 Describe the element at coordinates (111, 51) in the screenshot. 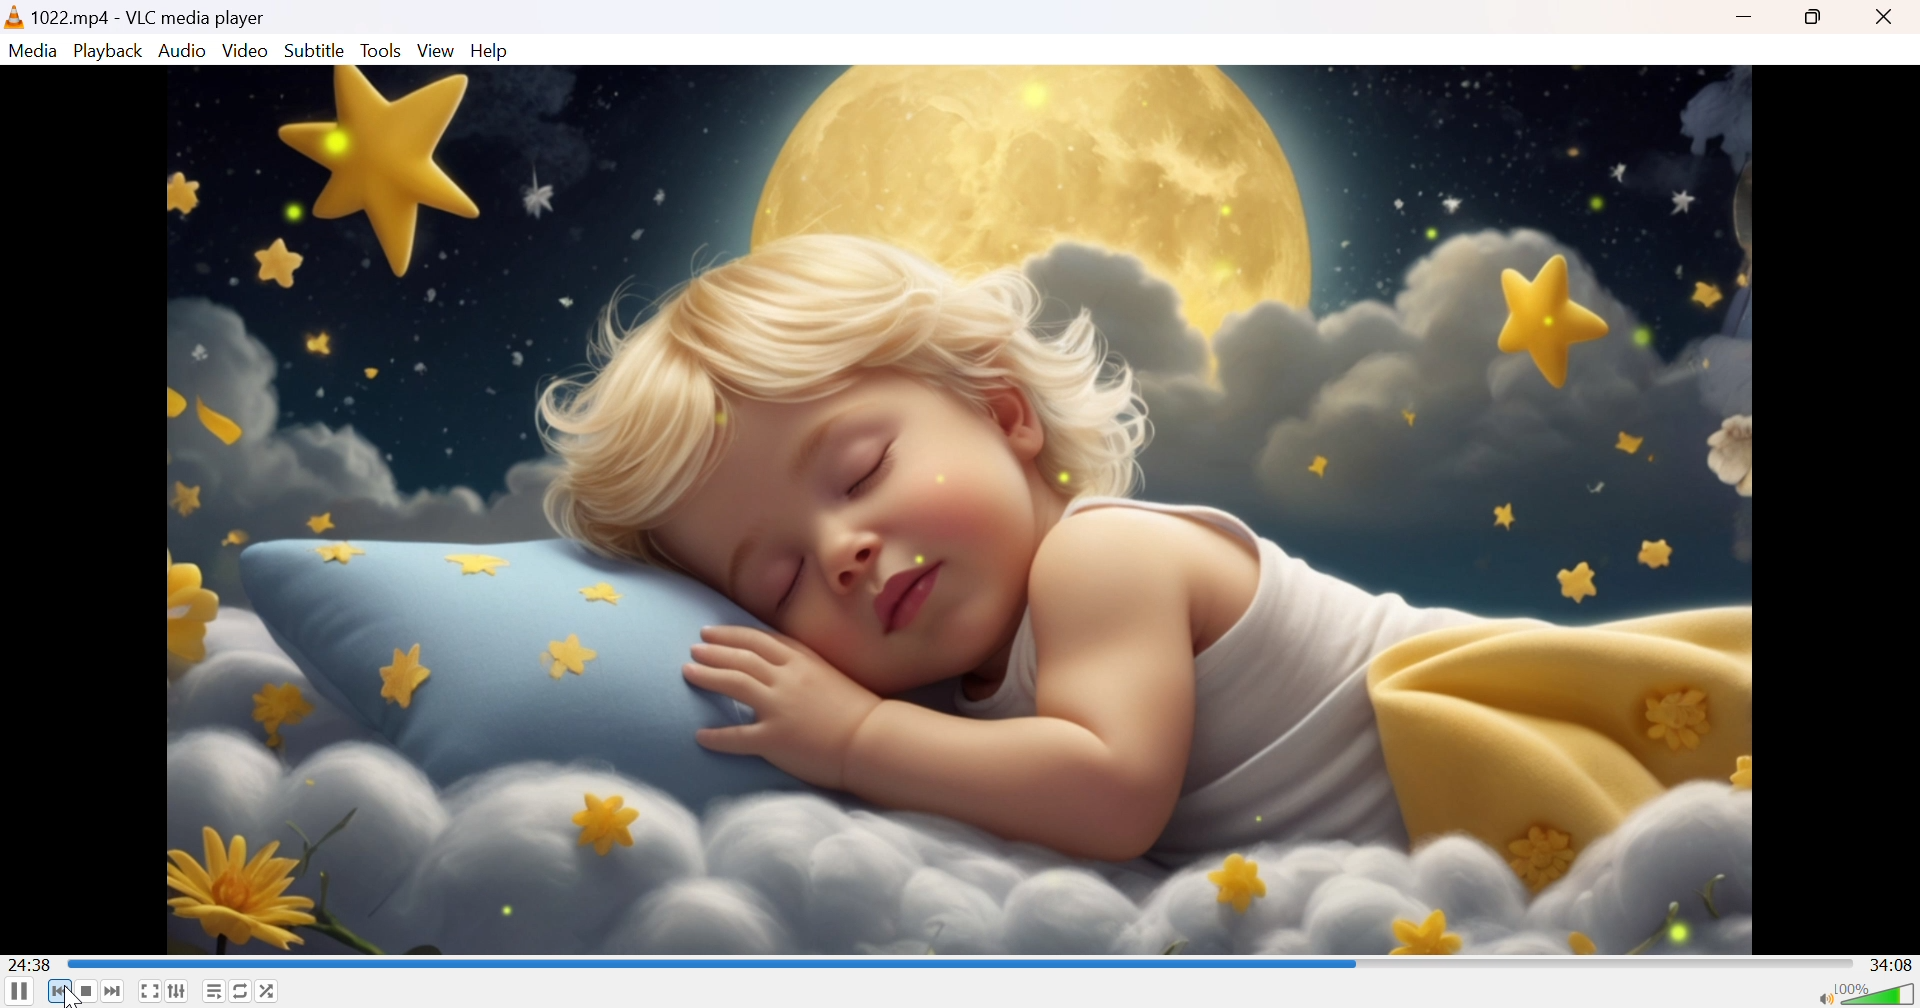

I see `Playback` at that location.